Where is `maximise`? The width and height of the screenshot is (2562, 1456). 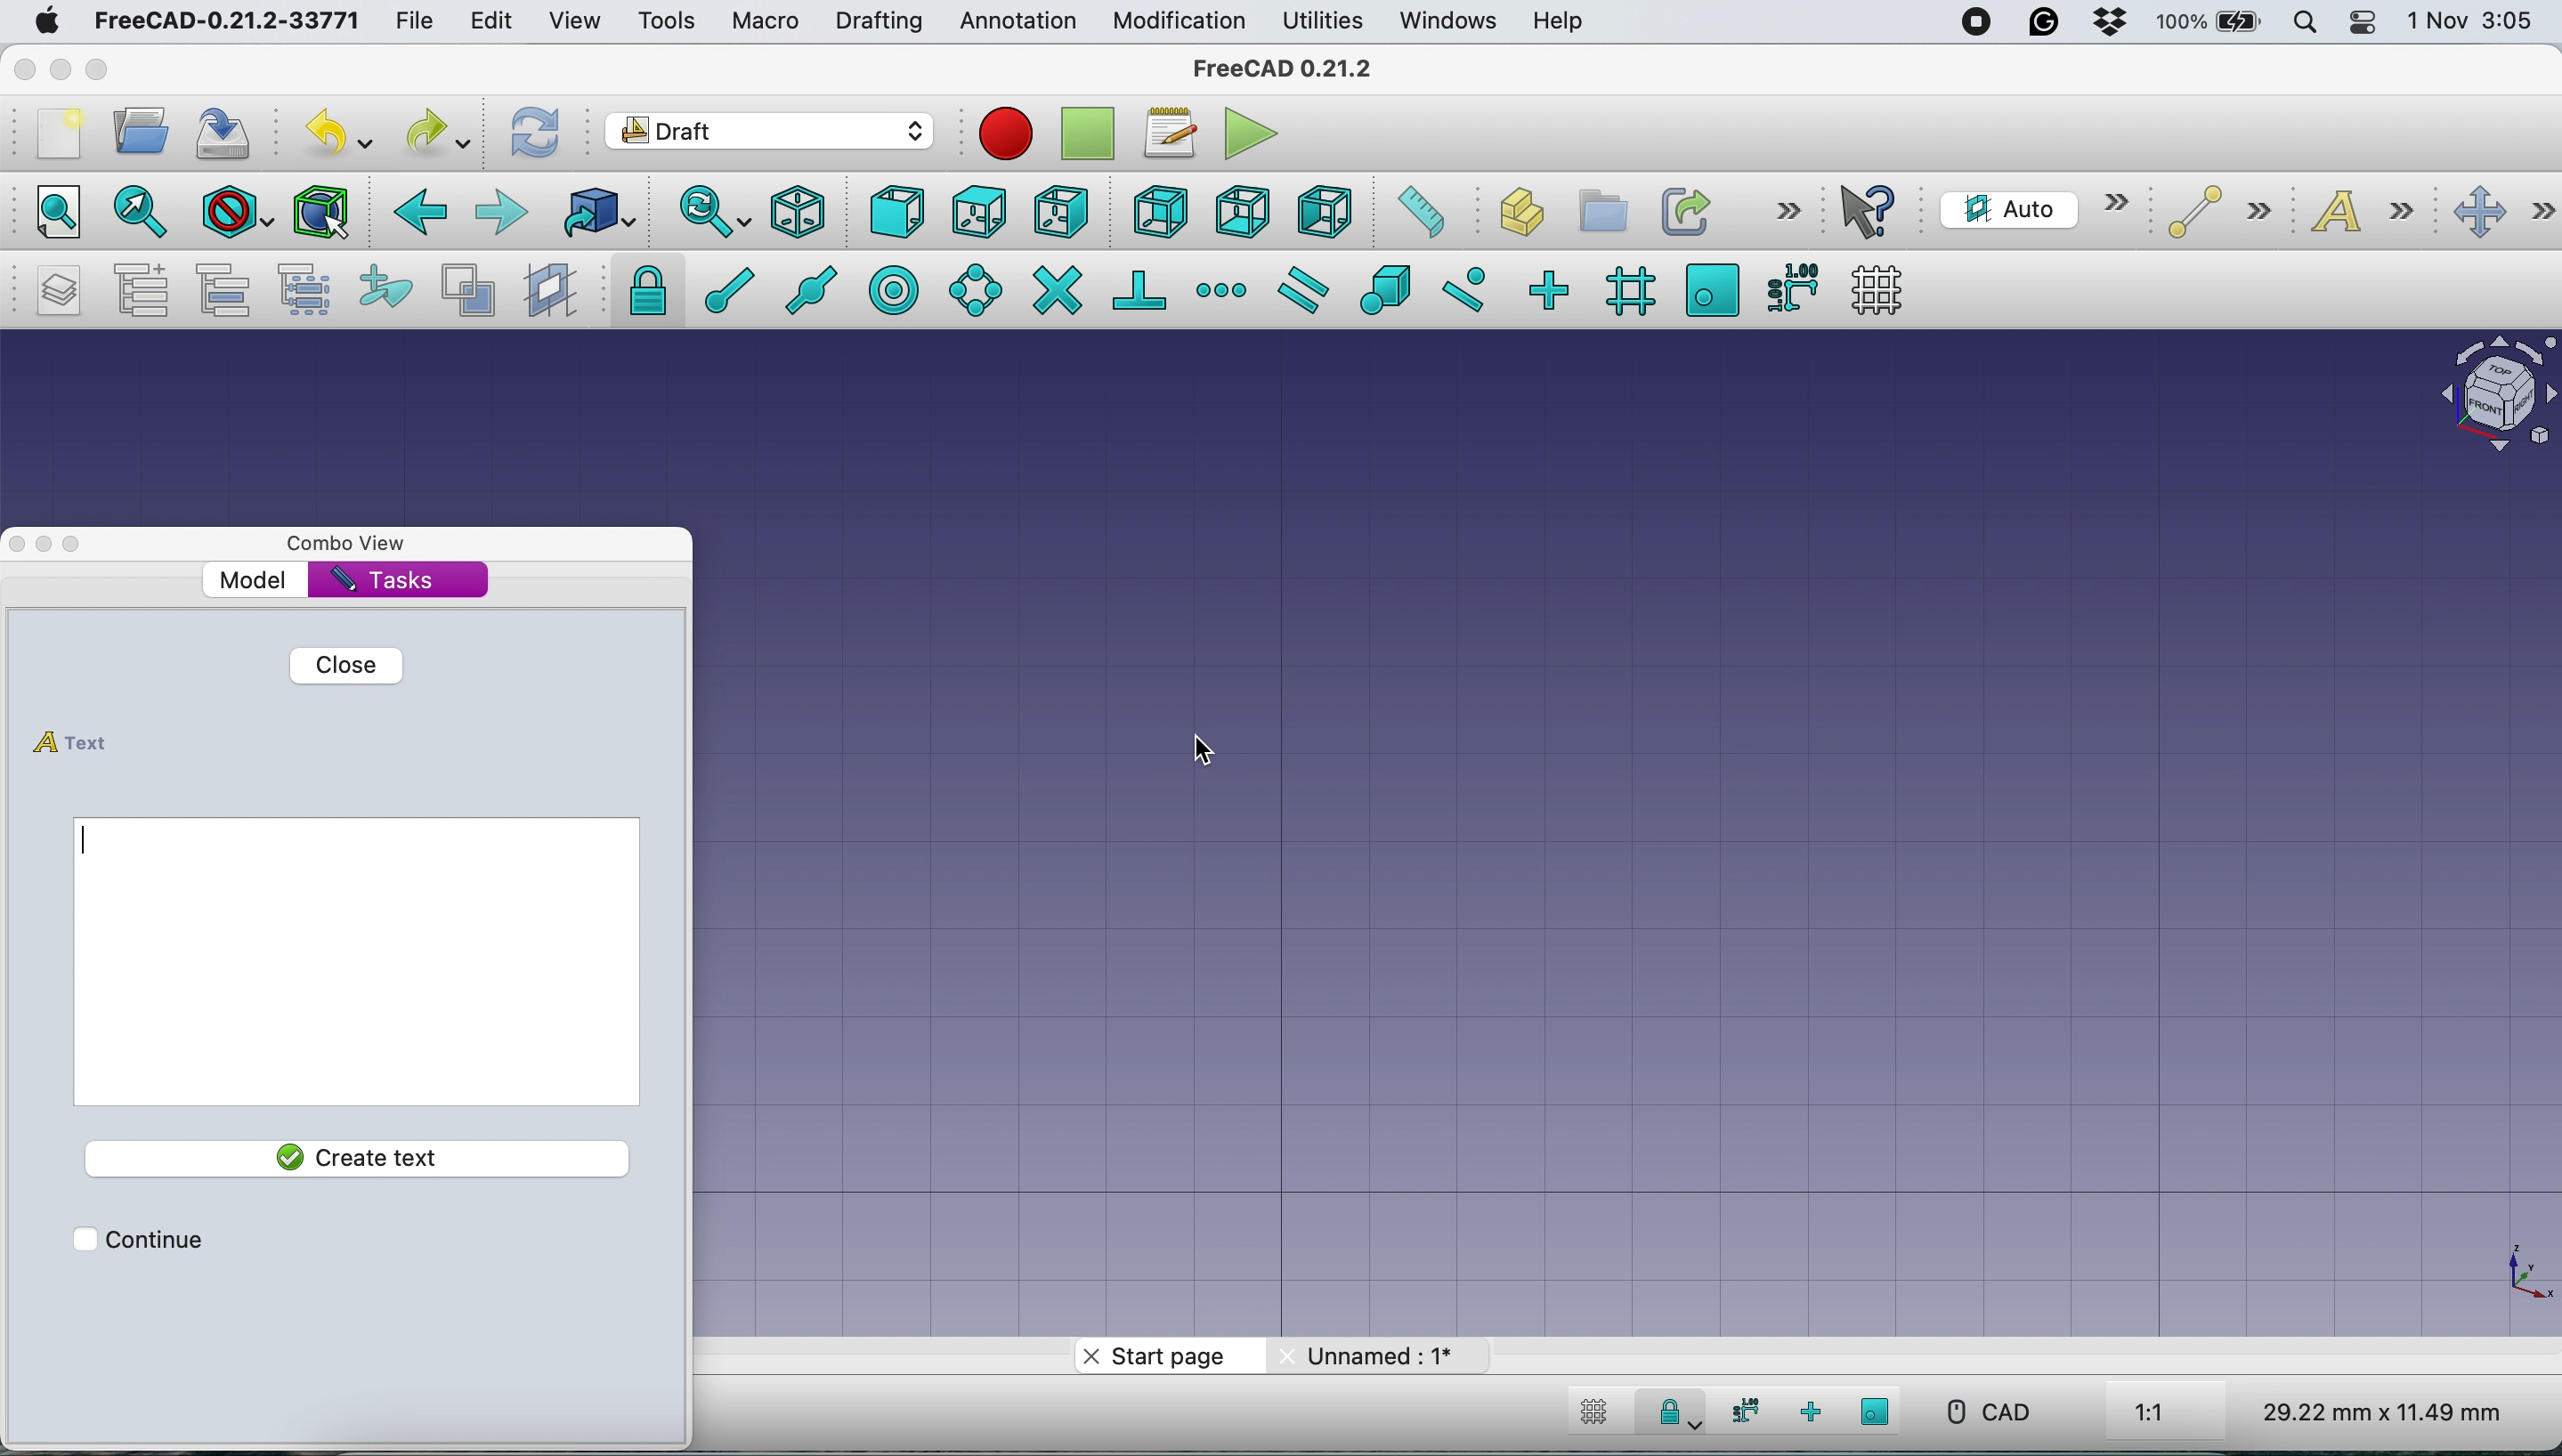
maximise is located at coordinates (82, 541).